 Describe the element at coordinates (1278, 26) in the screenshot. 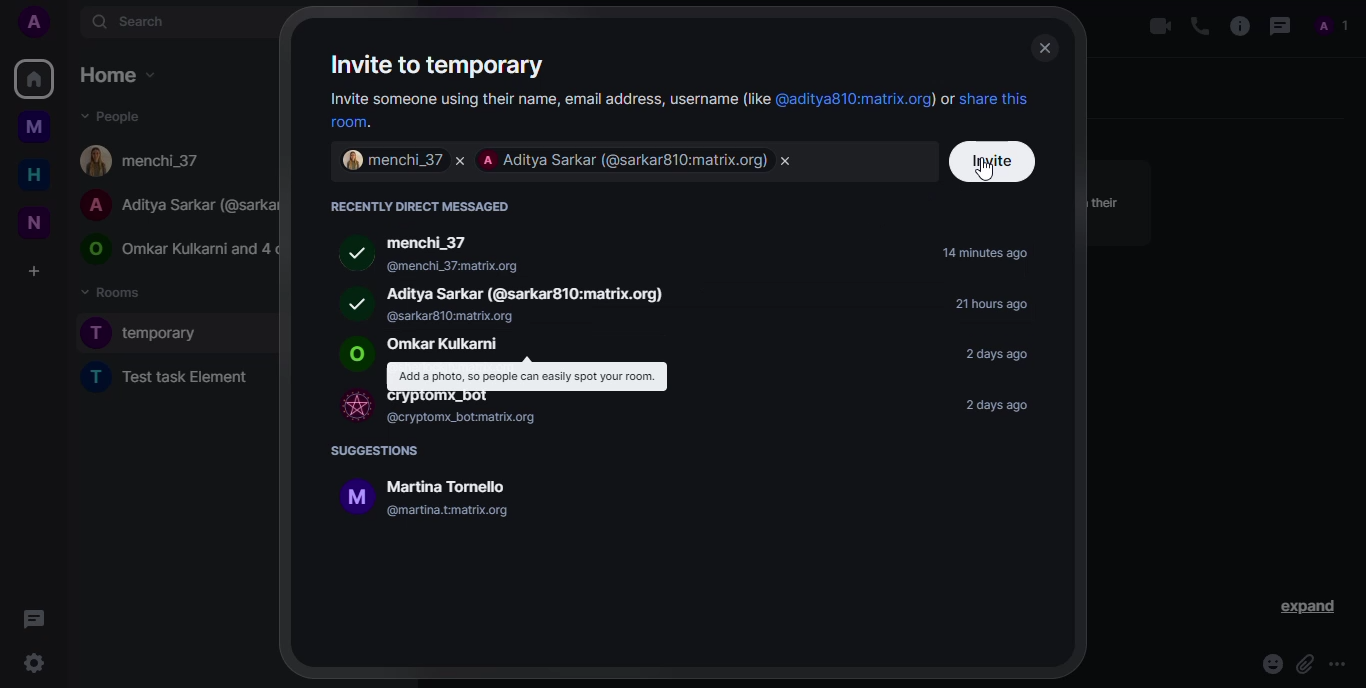

I see `threads` at that location.